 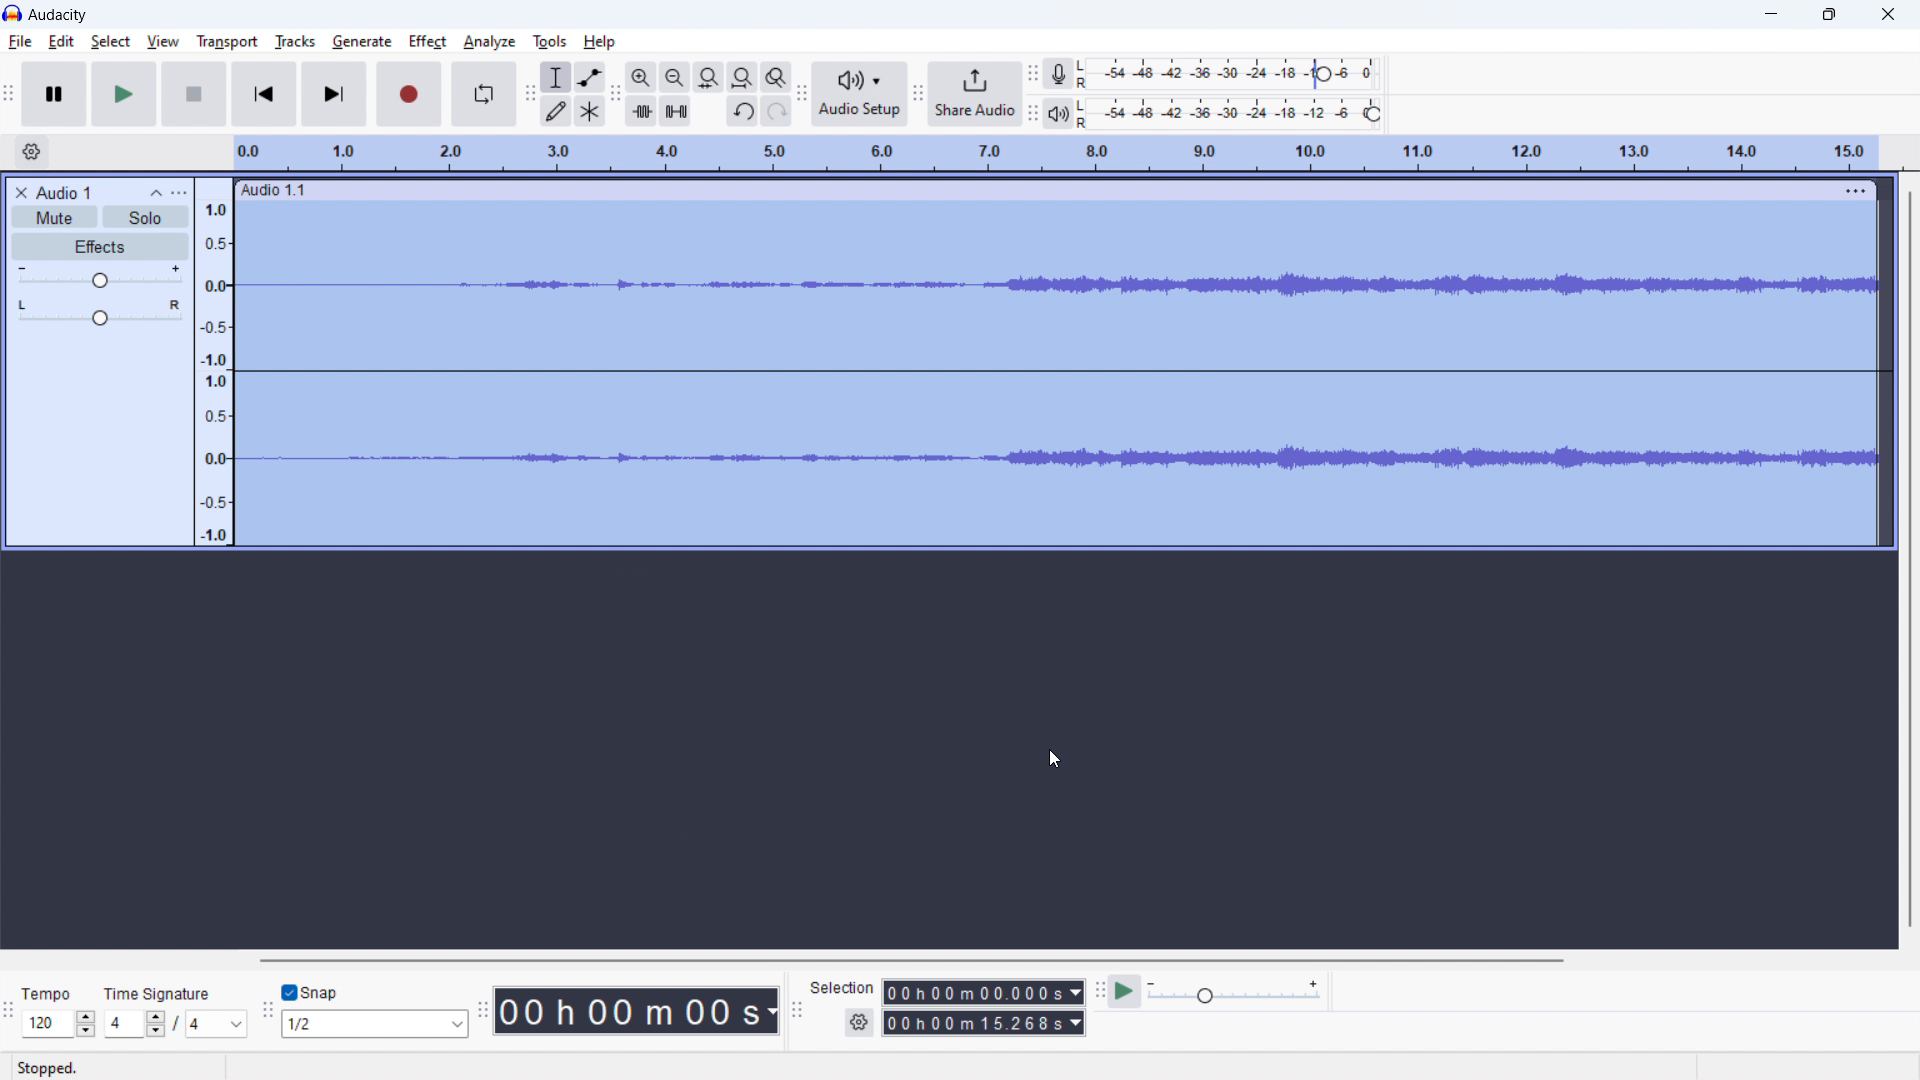 What do you see at coordinates (263, 94) in the screenshot?
I see `skip to start` at bounding box center [263, 94].